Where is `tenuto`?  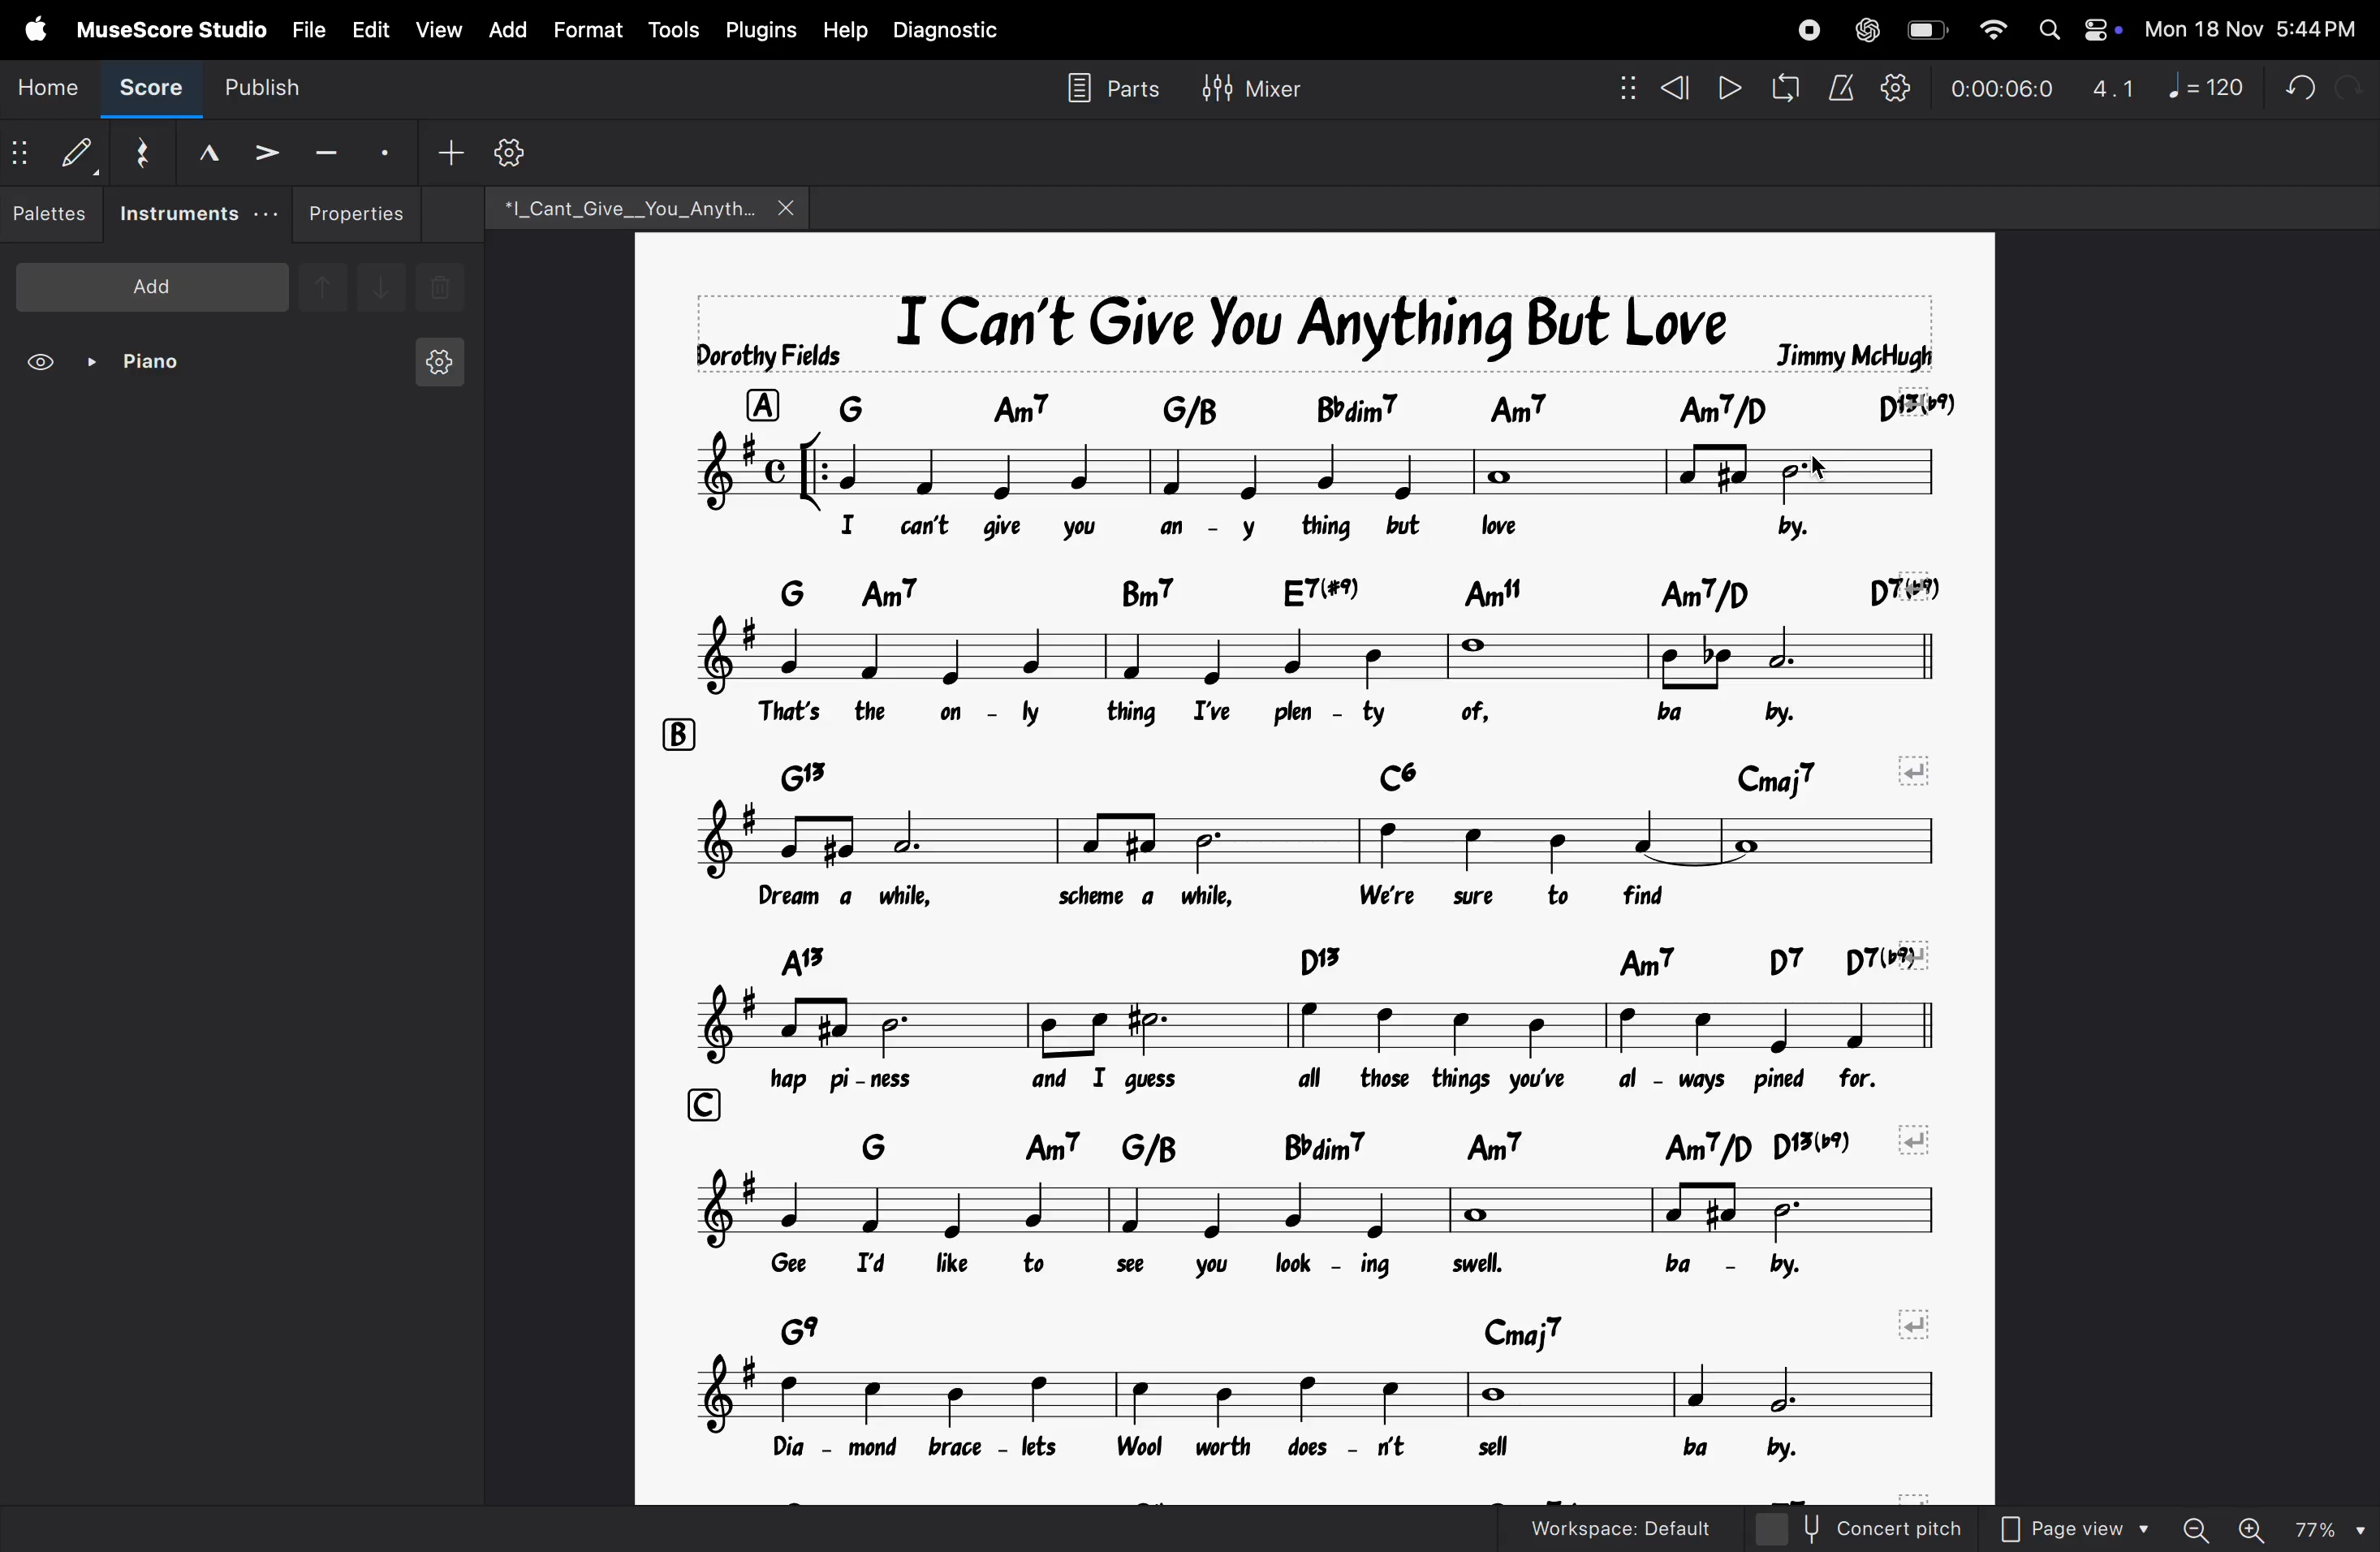
tenuto is located at coordinates (331, 150).